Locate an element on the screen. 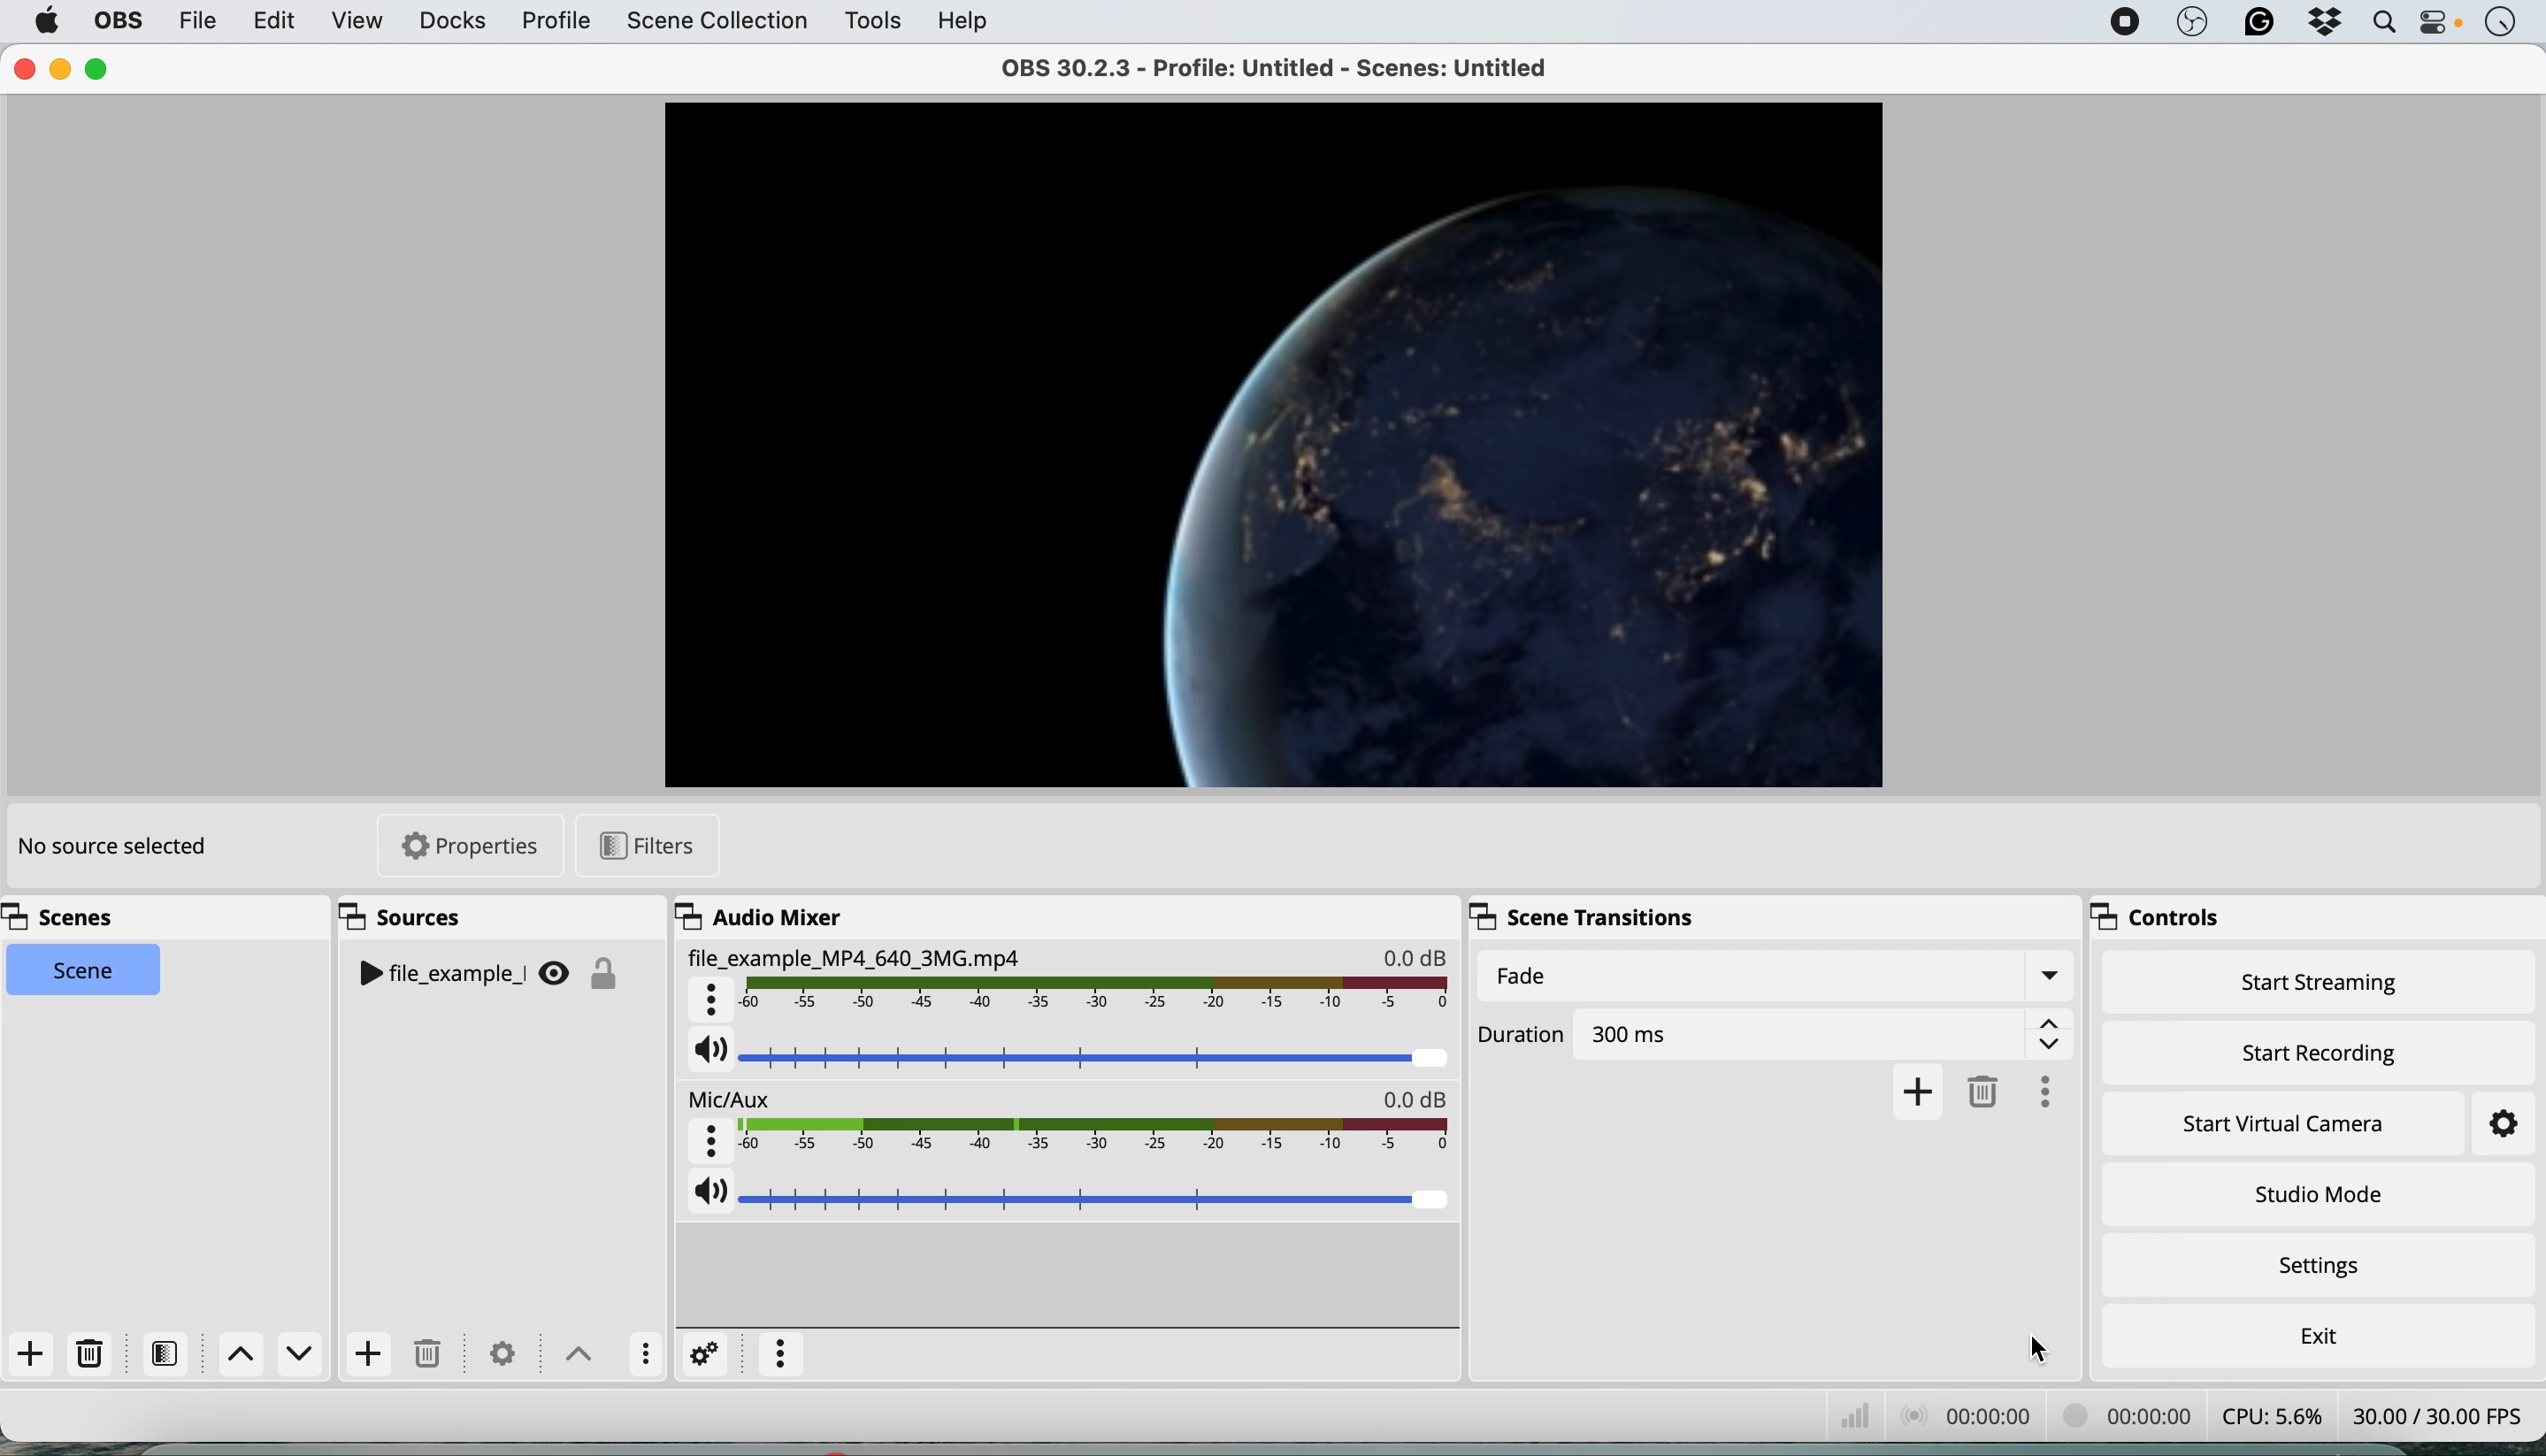 The image size is (2546, 1456). transition duration is located at coordinates (1780, 1030).